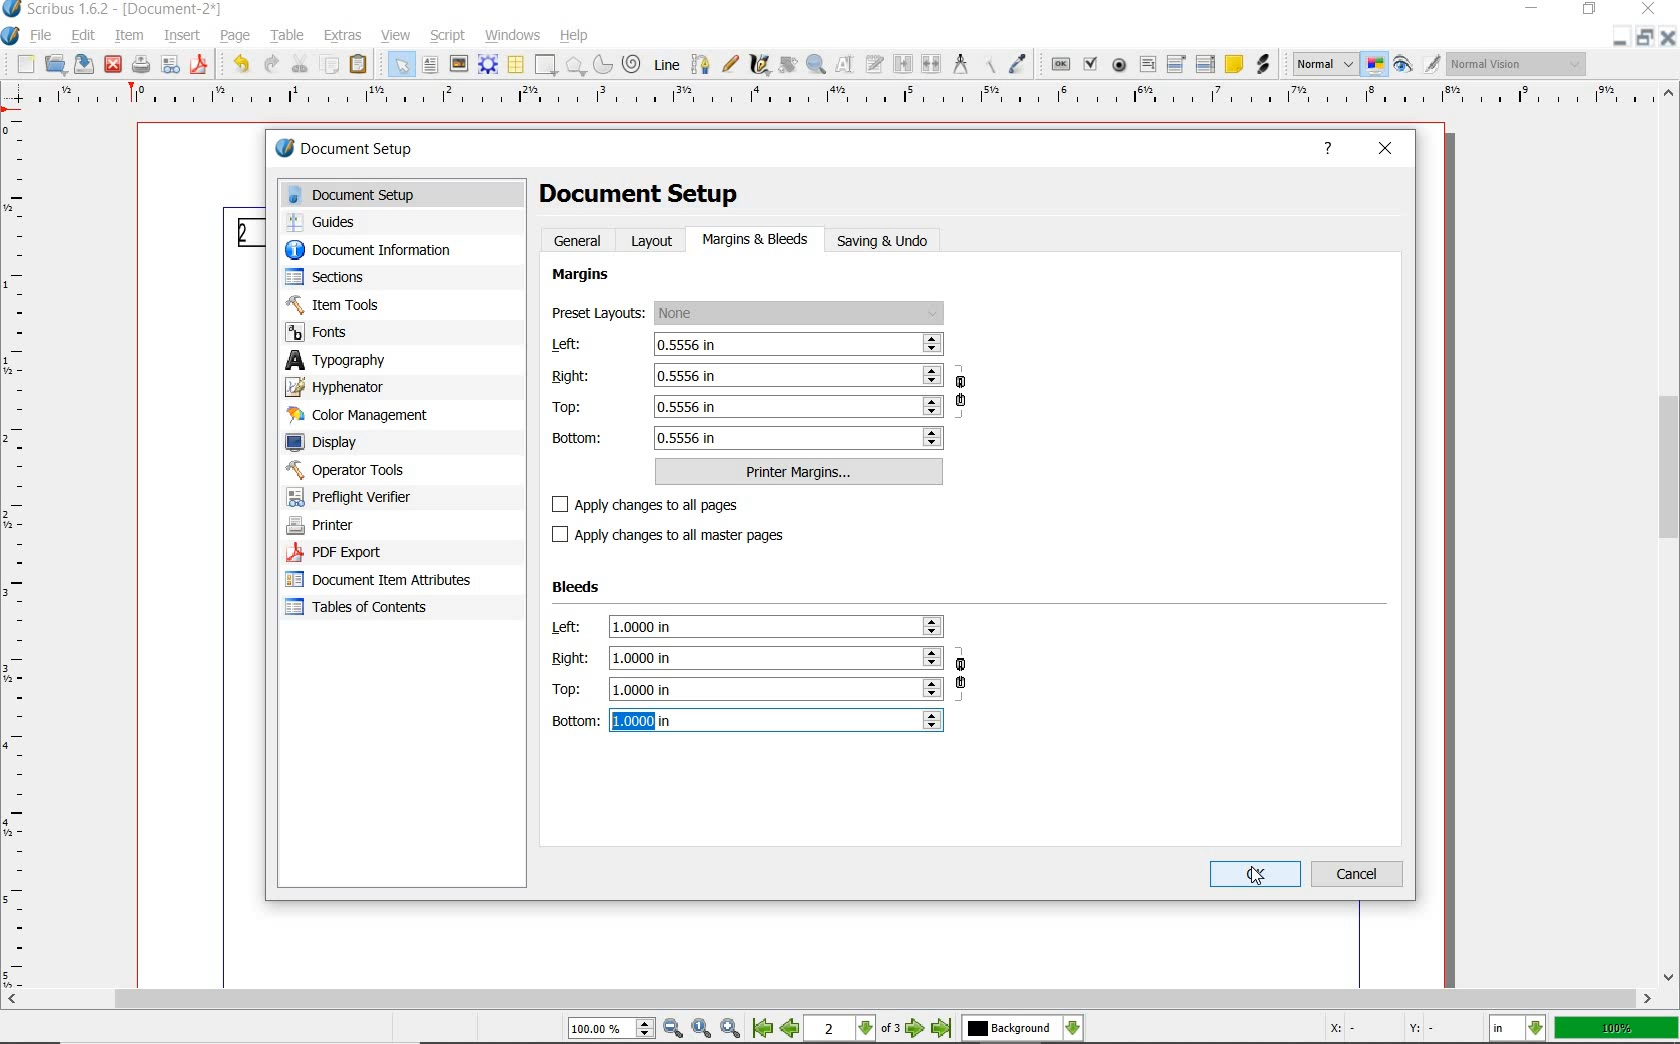  What do you see at coordinates (1264, 65) in the screenshot?
I see `link annotation` at bounding box center [1264, 65].